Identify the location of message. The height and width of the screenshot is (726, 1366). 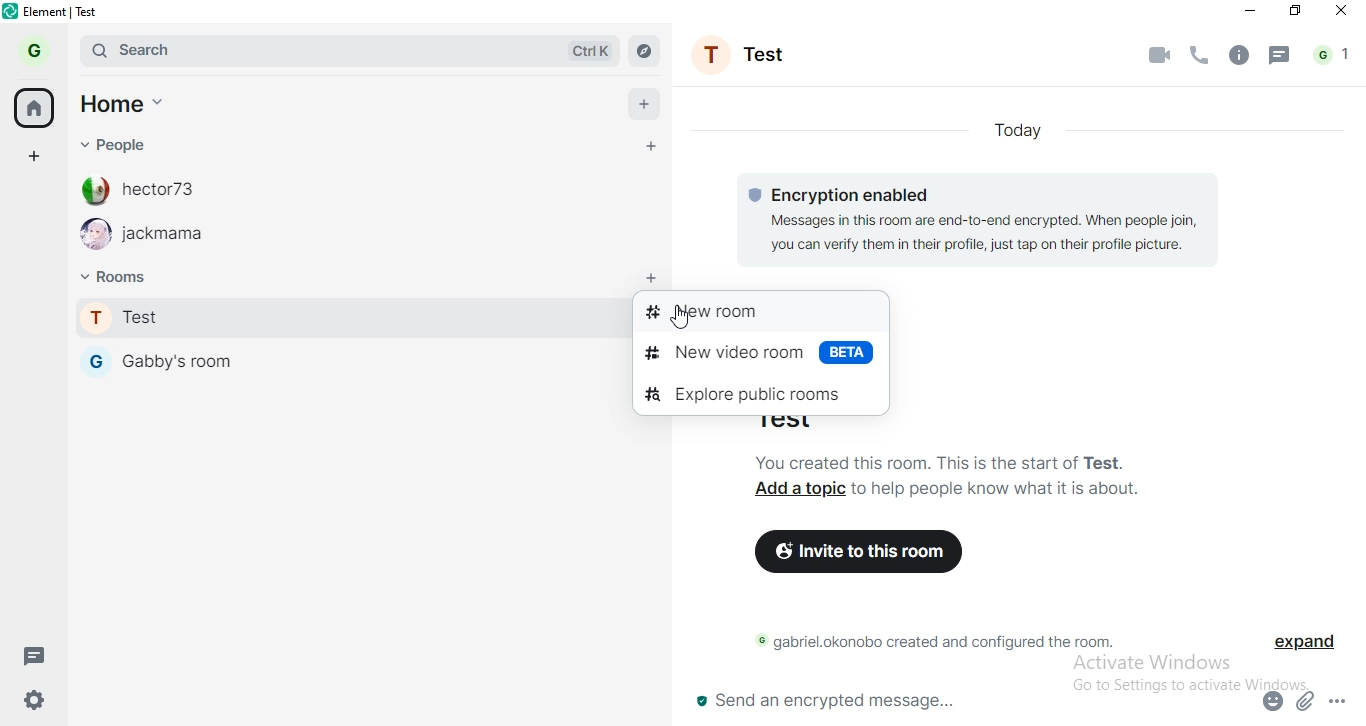
(1280, 55).